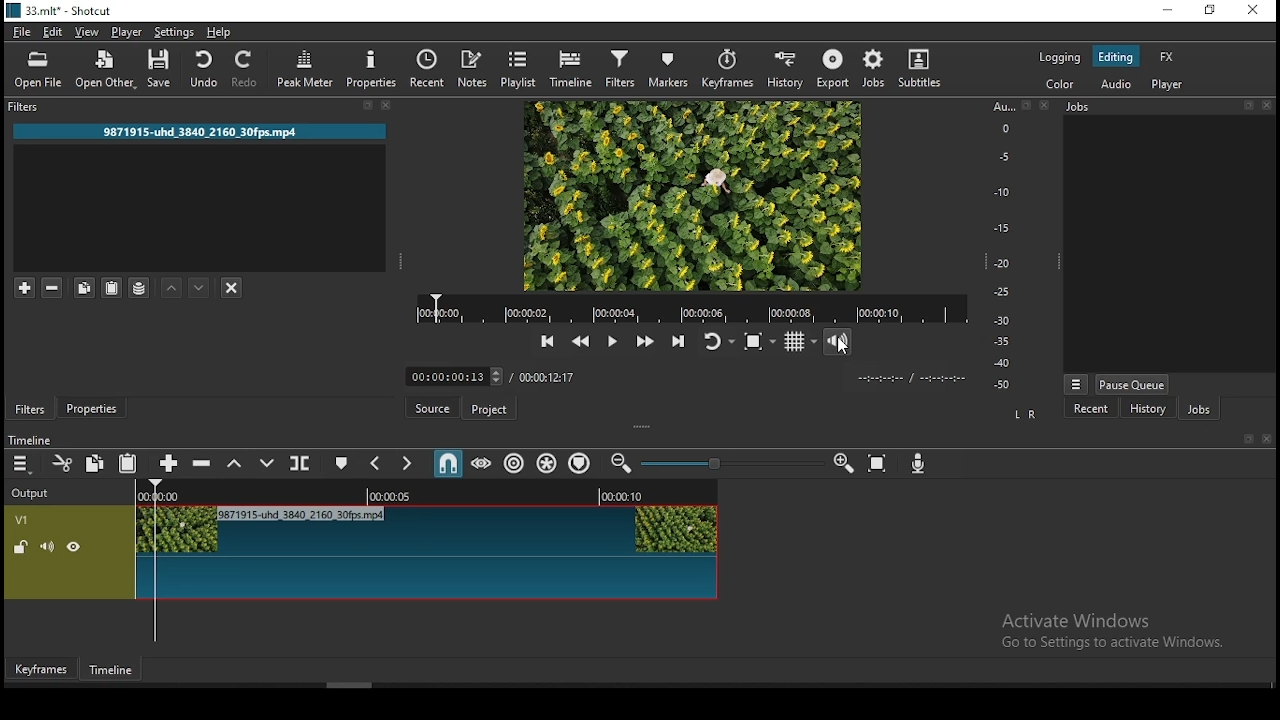 The width and height of the screenshot is (1280, 720). Describe the element at coordinates (879, 463) in the screenshot. I see `zoom timeline to fit` at that location.